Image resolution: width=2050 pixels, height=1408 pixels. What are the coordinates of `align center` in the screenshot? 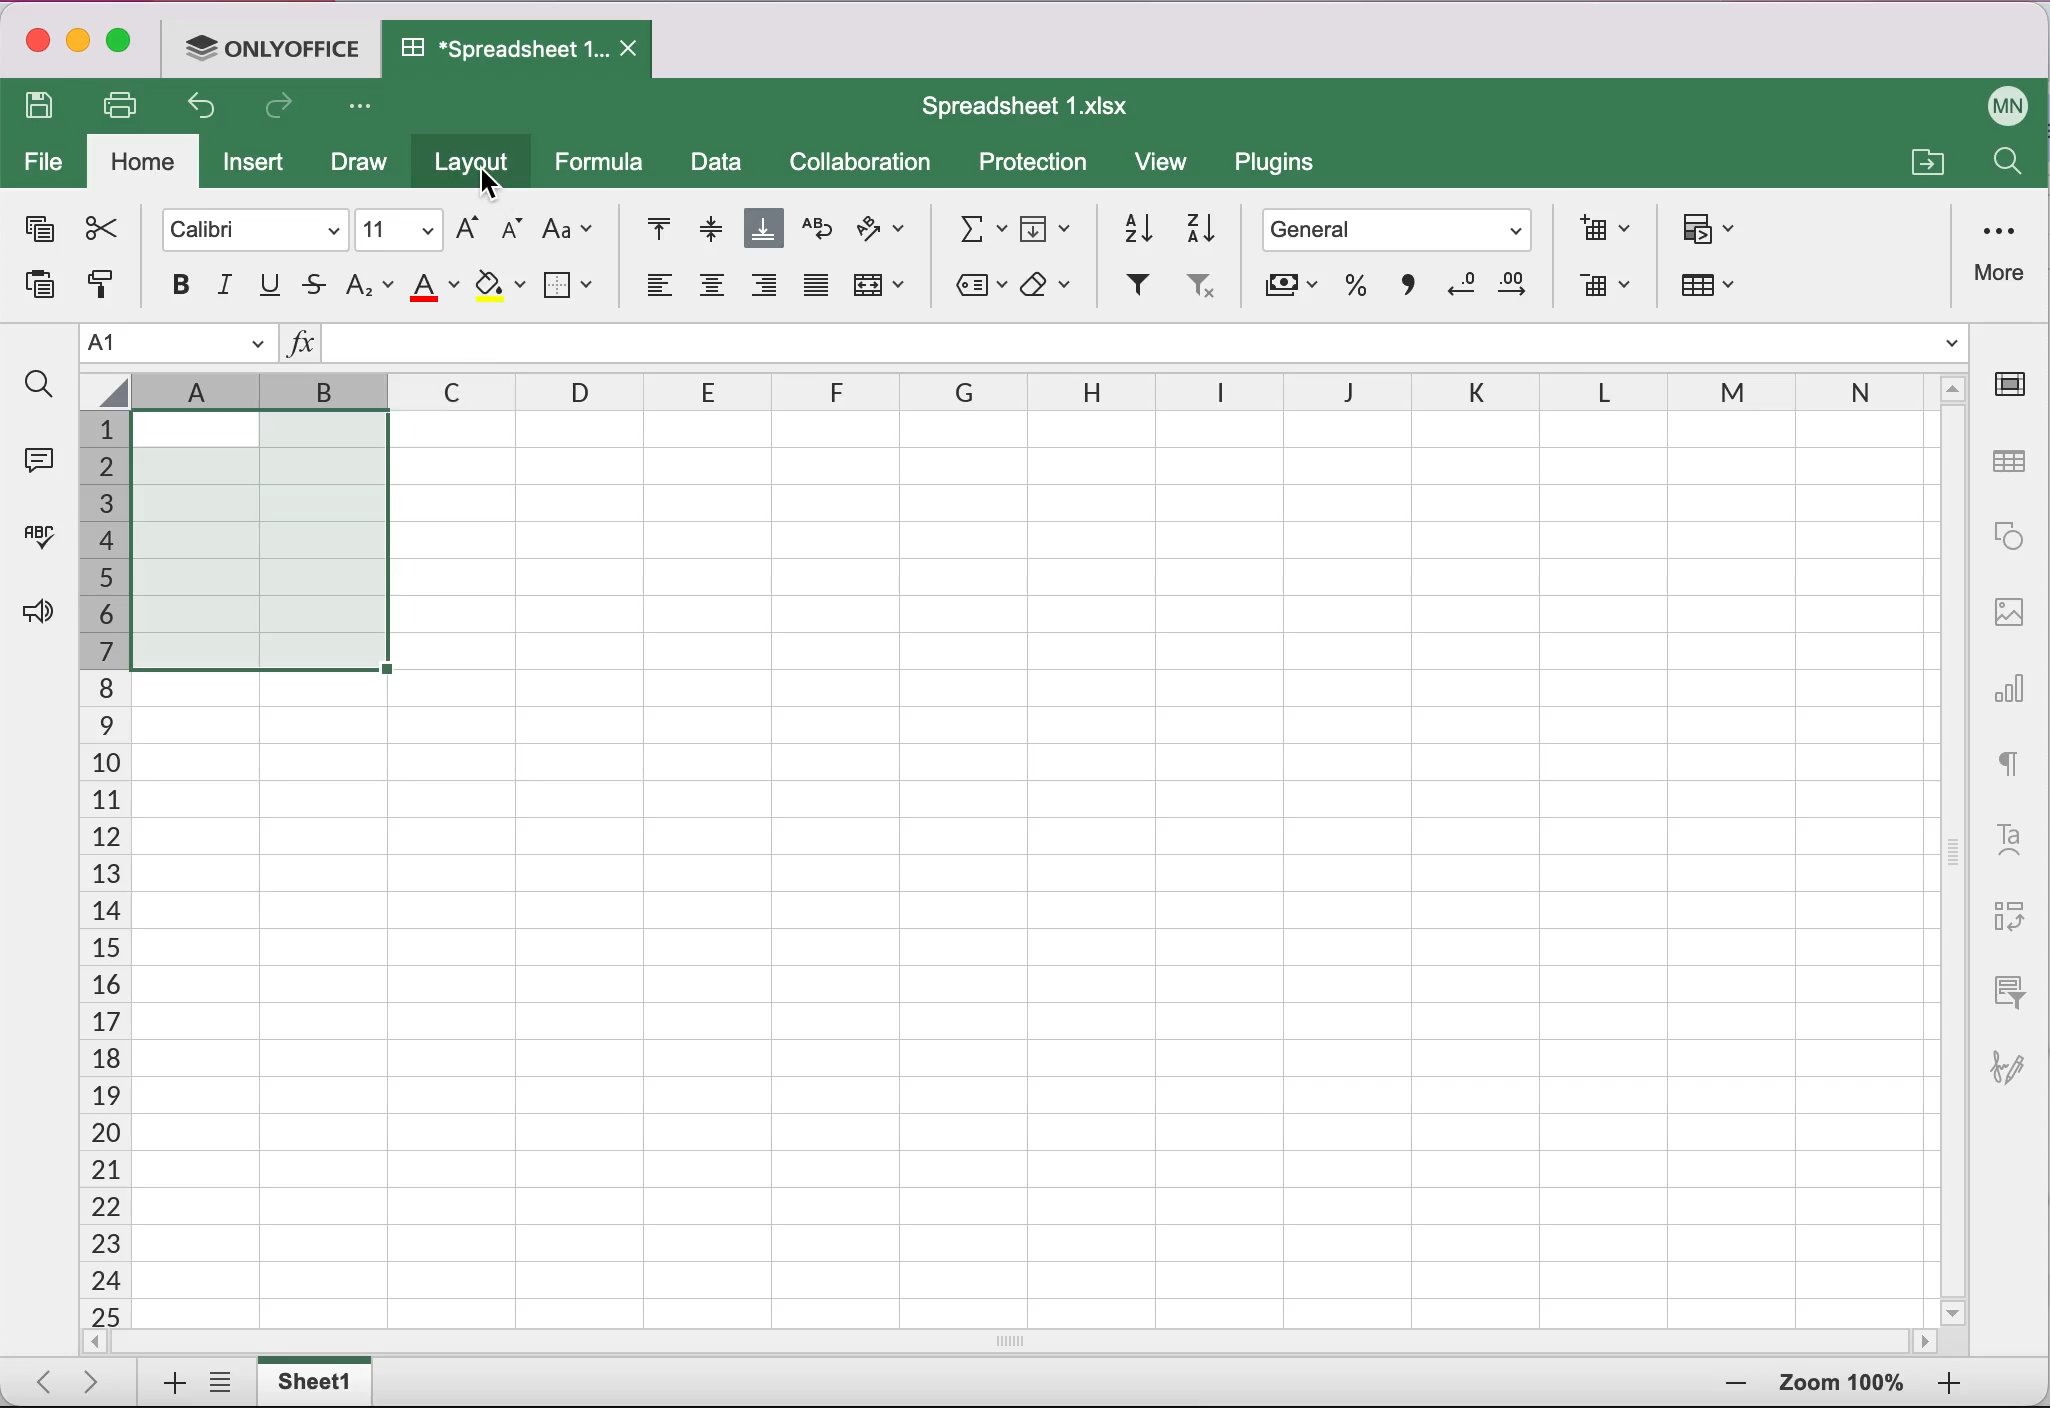 It's located at (712, 292).